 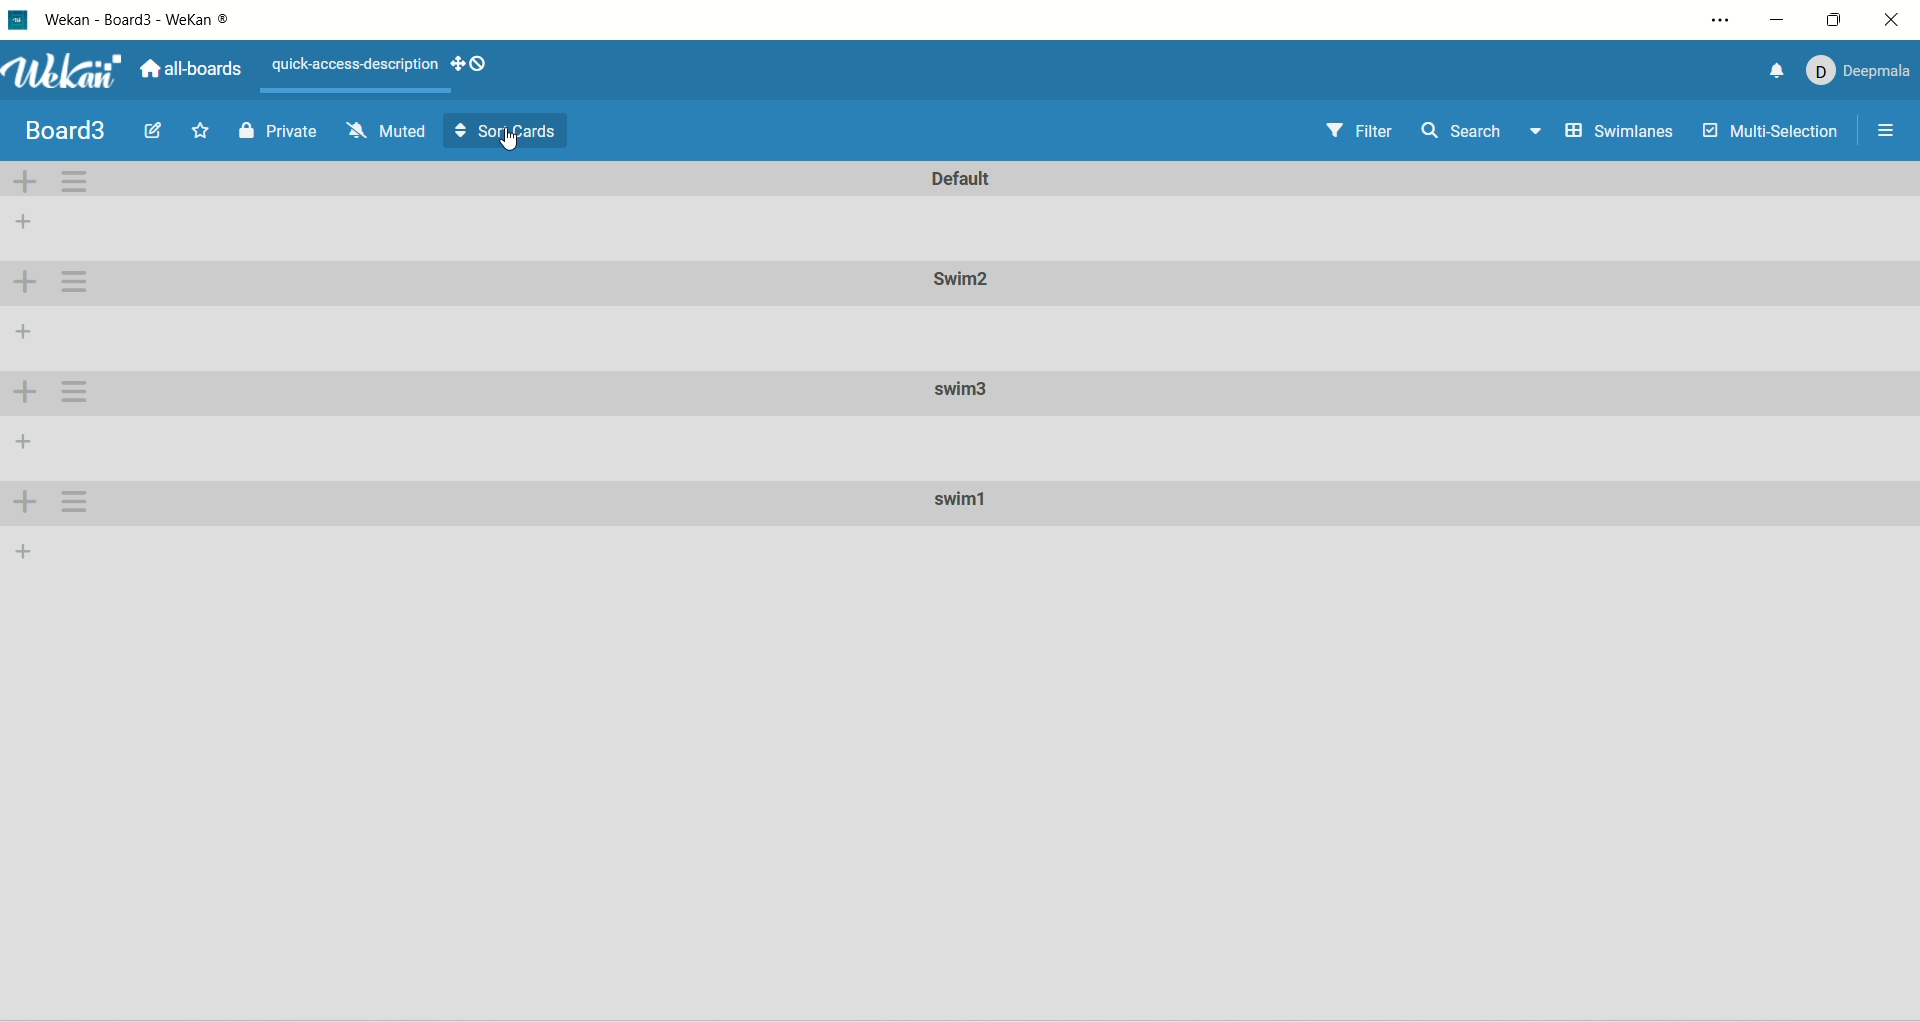 What do you see at coordinates (967, 504) in the screenshot?
I see `swim1` at bounding box center [967, 504].